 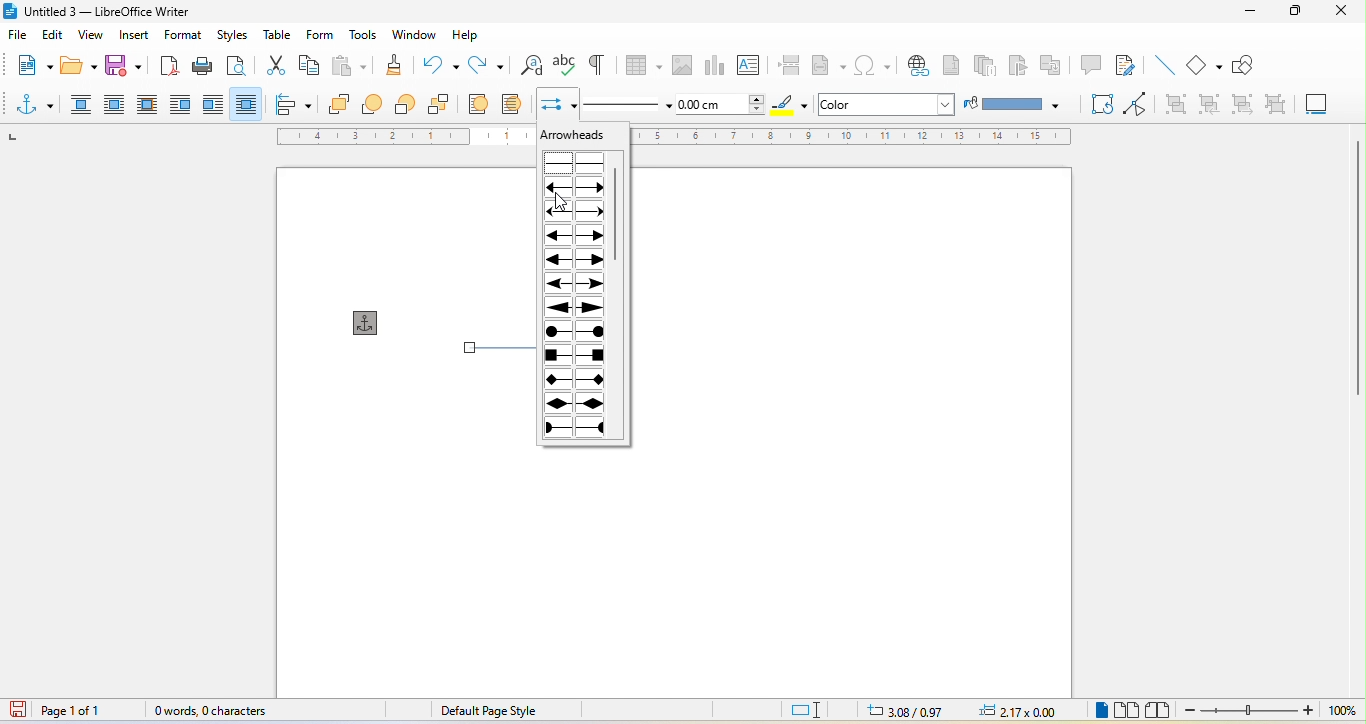 I want to click on minimize, so click(x=1251, y=10).